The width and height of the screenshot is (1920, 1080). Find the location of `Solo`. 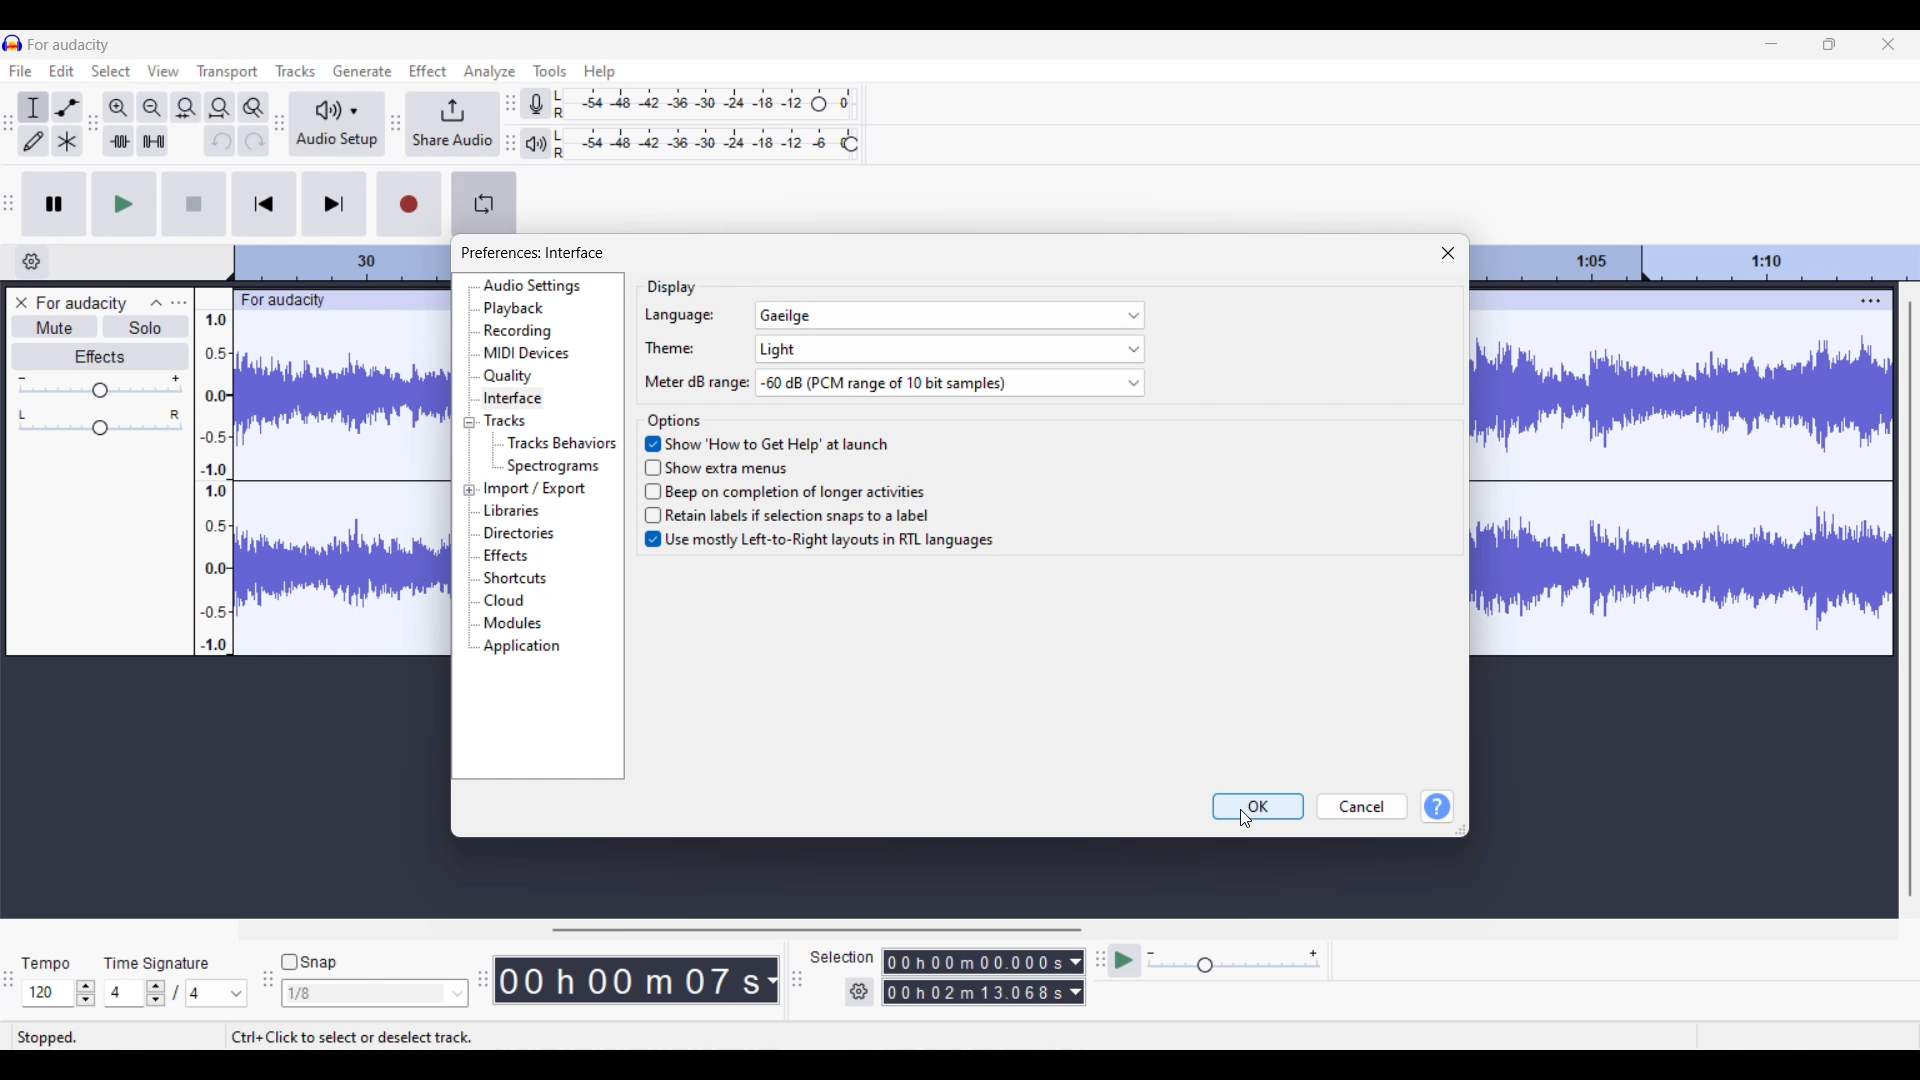

Solo is located at coordinates (146, 327).